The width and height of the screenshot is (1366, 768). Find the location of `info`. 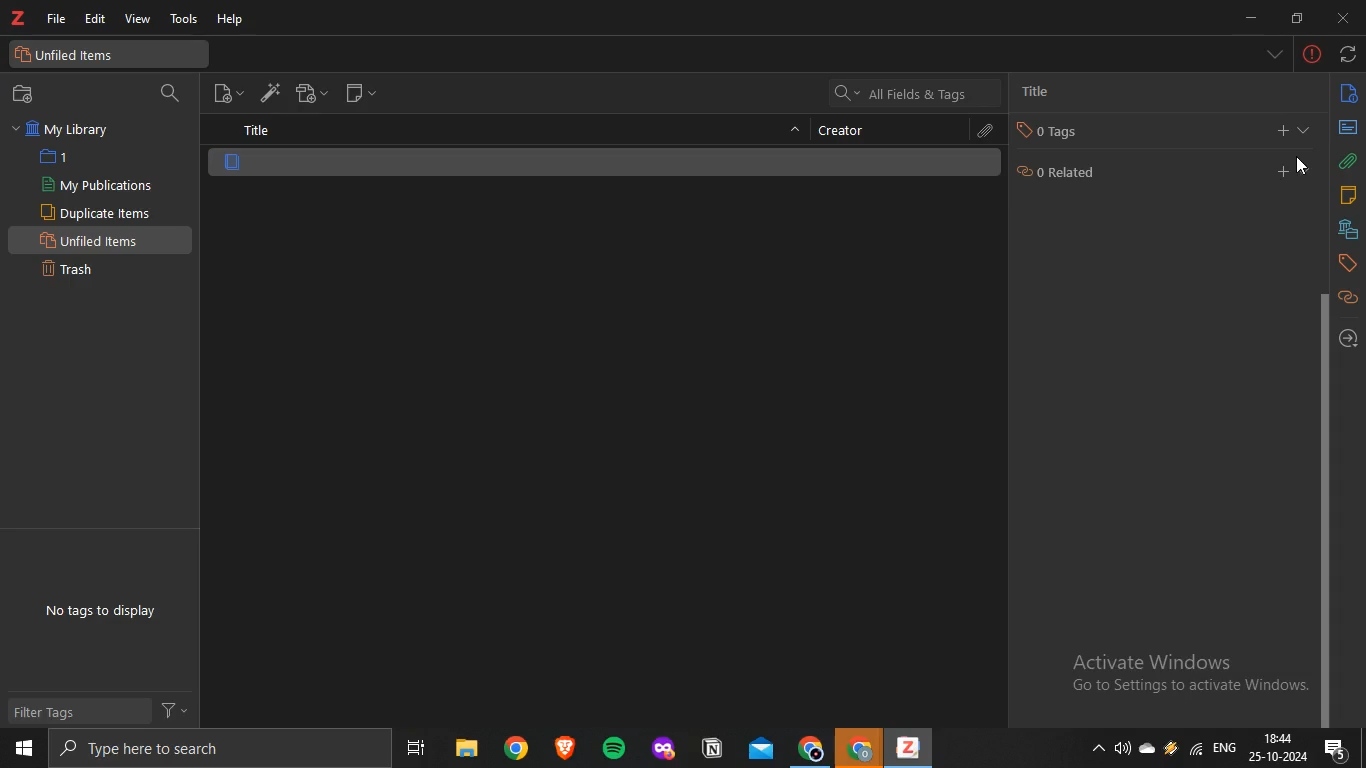

info is located at coordinates (1350, 94).